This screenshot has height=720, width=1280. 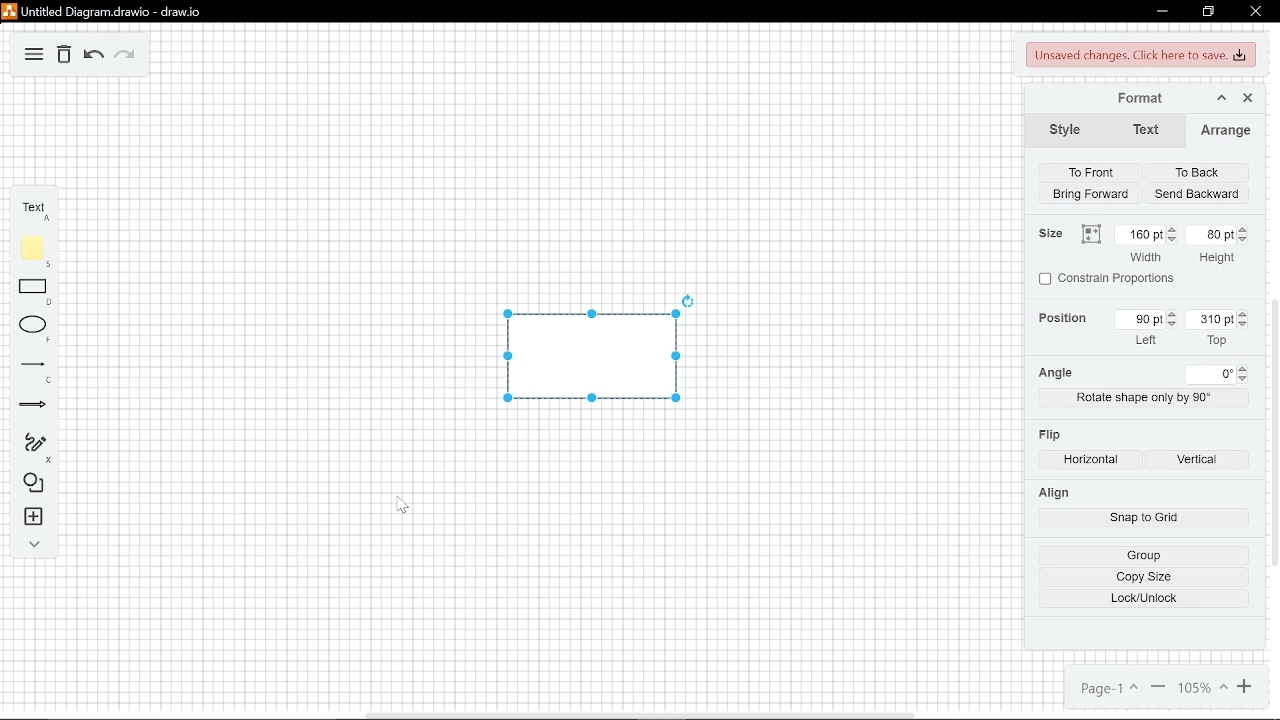 I want to click on rectangle, so click(x=38, y=291).